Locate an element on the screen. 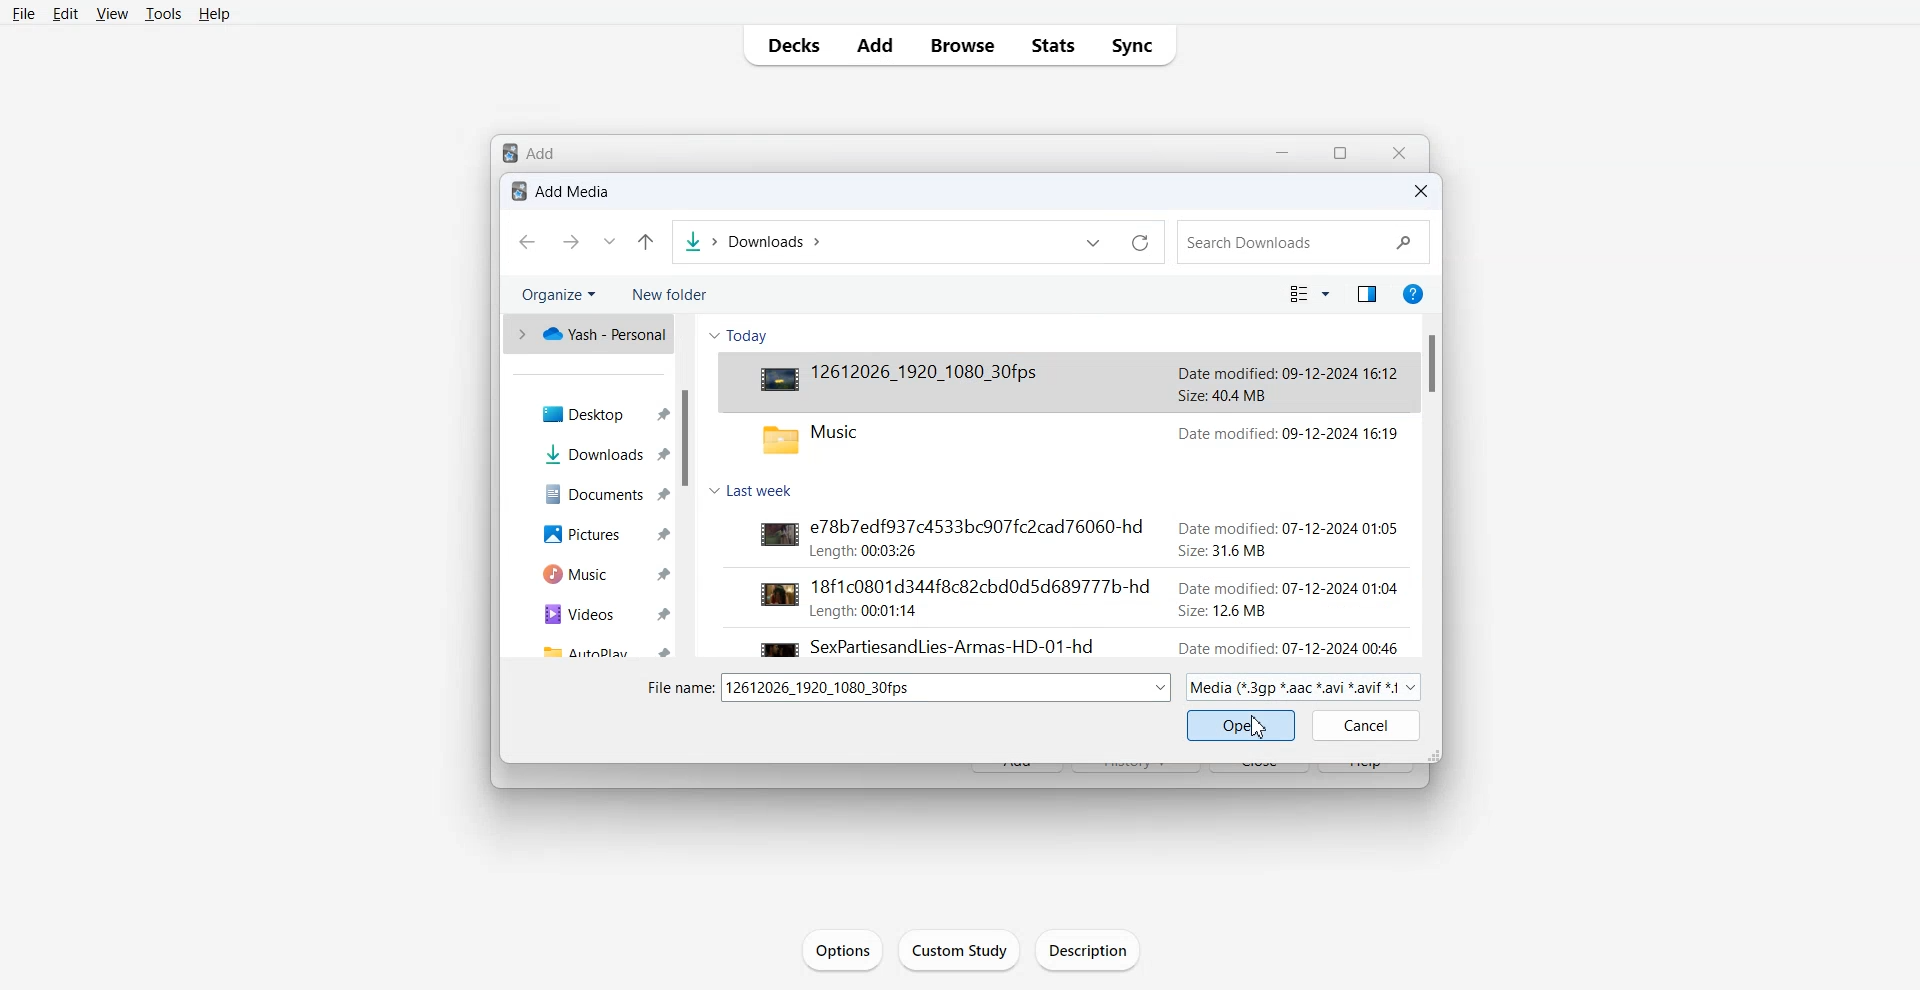 This screenshot has height=990, width=1920. Videos is located at coordinates (597, 616).